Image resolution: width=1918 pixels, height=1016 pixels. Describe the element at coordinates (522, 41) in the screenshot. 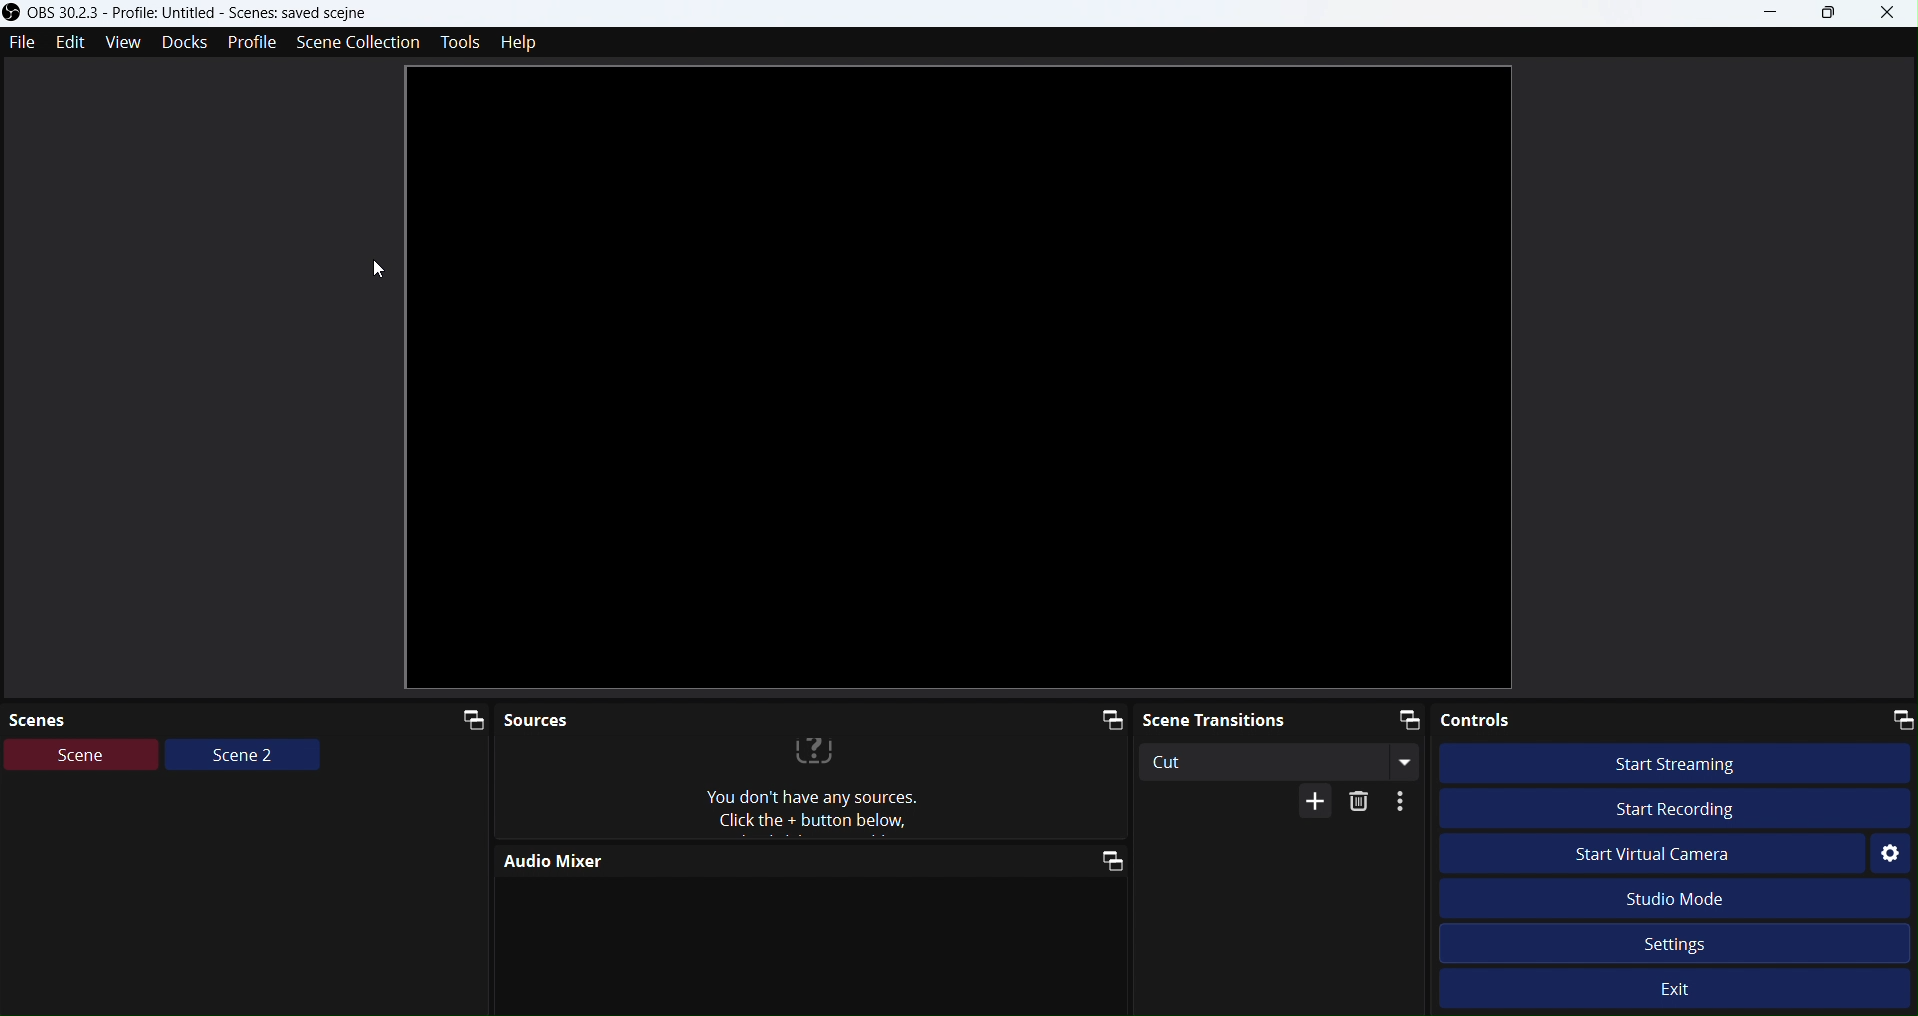

I see `Help` at that location.